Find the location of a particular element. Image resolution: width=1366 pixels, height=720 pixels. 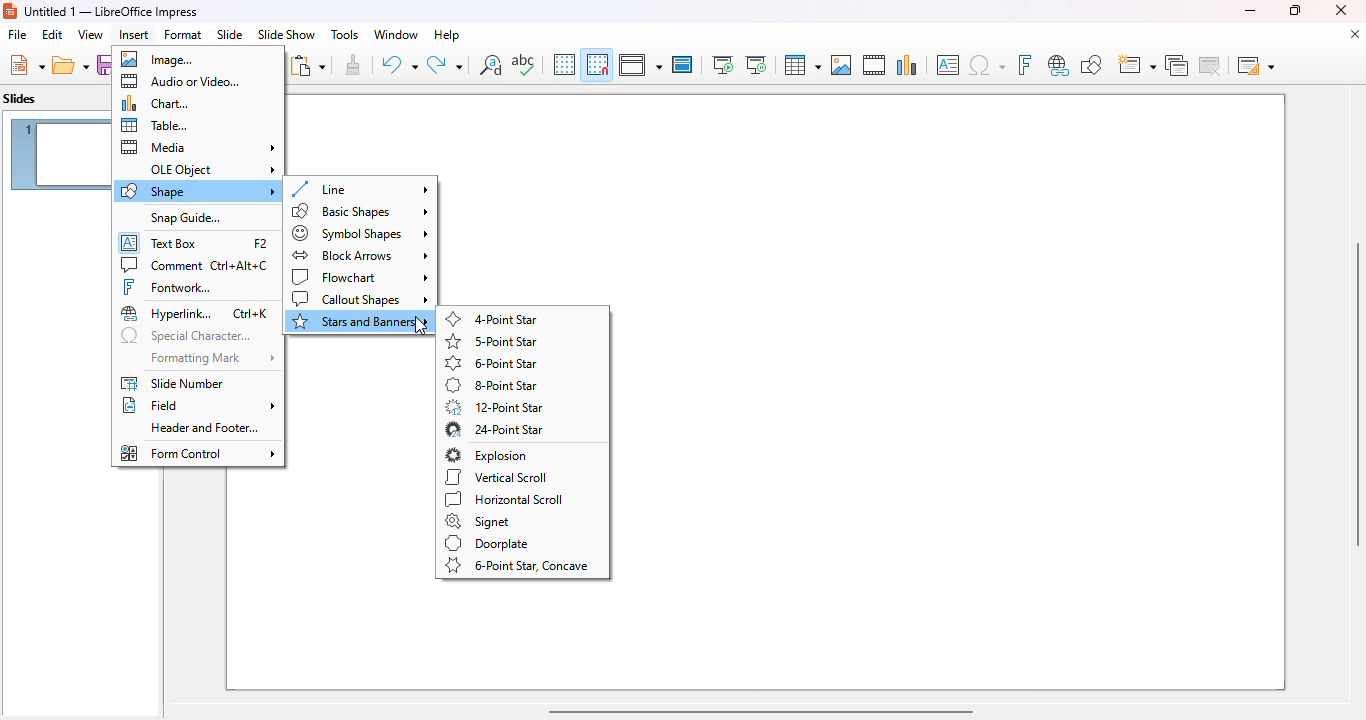

comment is located at coordinates (195, 265).